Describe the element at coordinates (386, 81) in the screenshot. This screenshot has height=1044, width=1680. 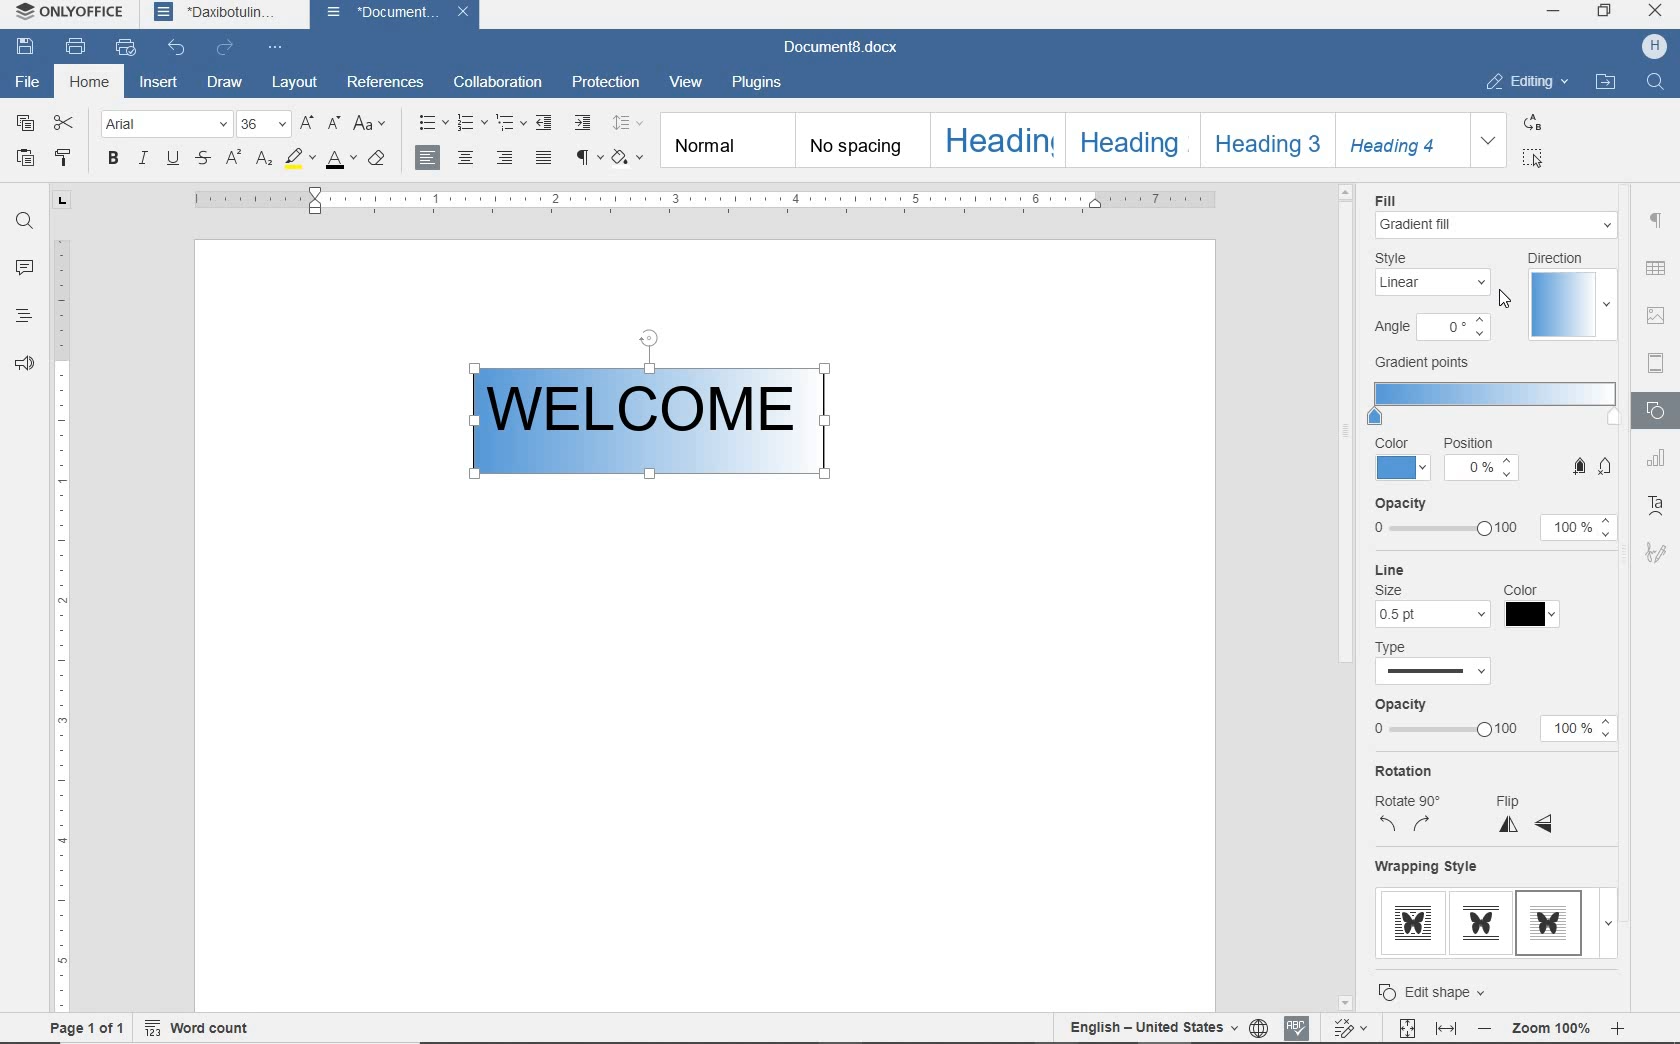
I see `REFERENCES` at that location.